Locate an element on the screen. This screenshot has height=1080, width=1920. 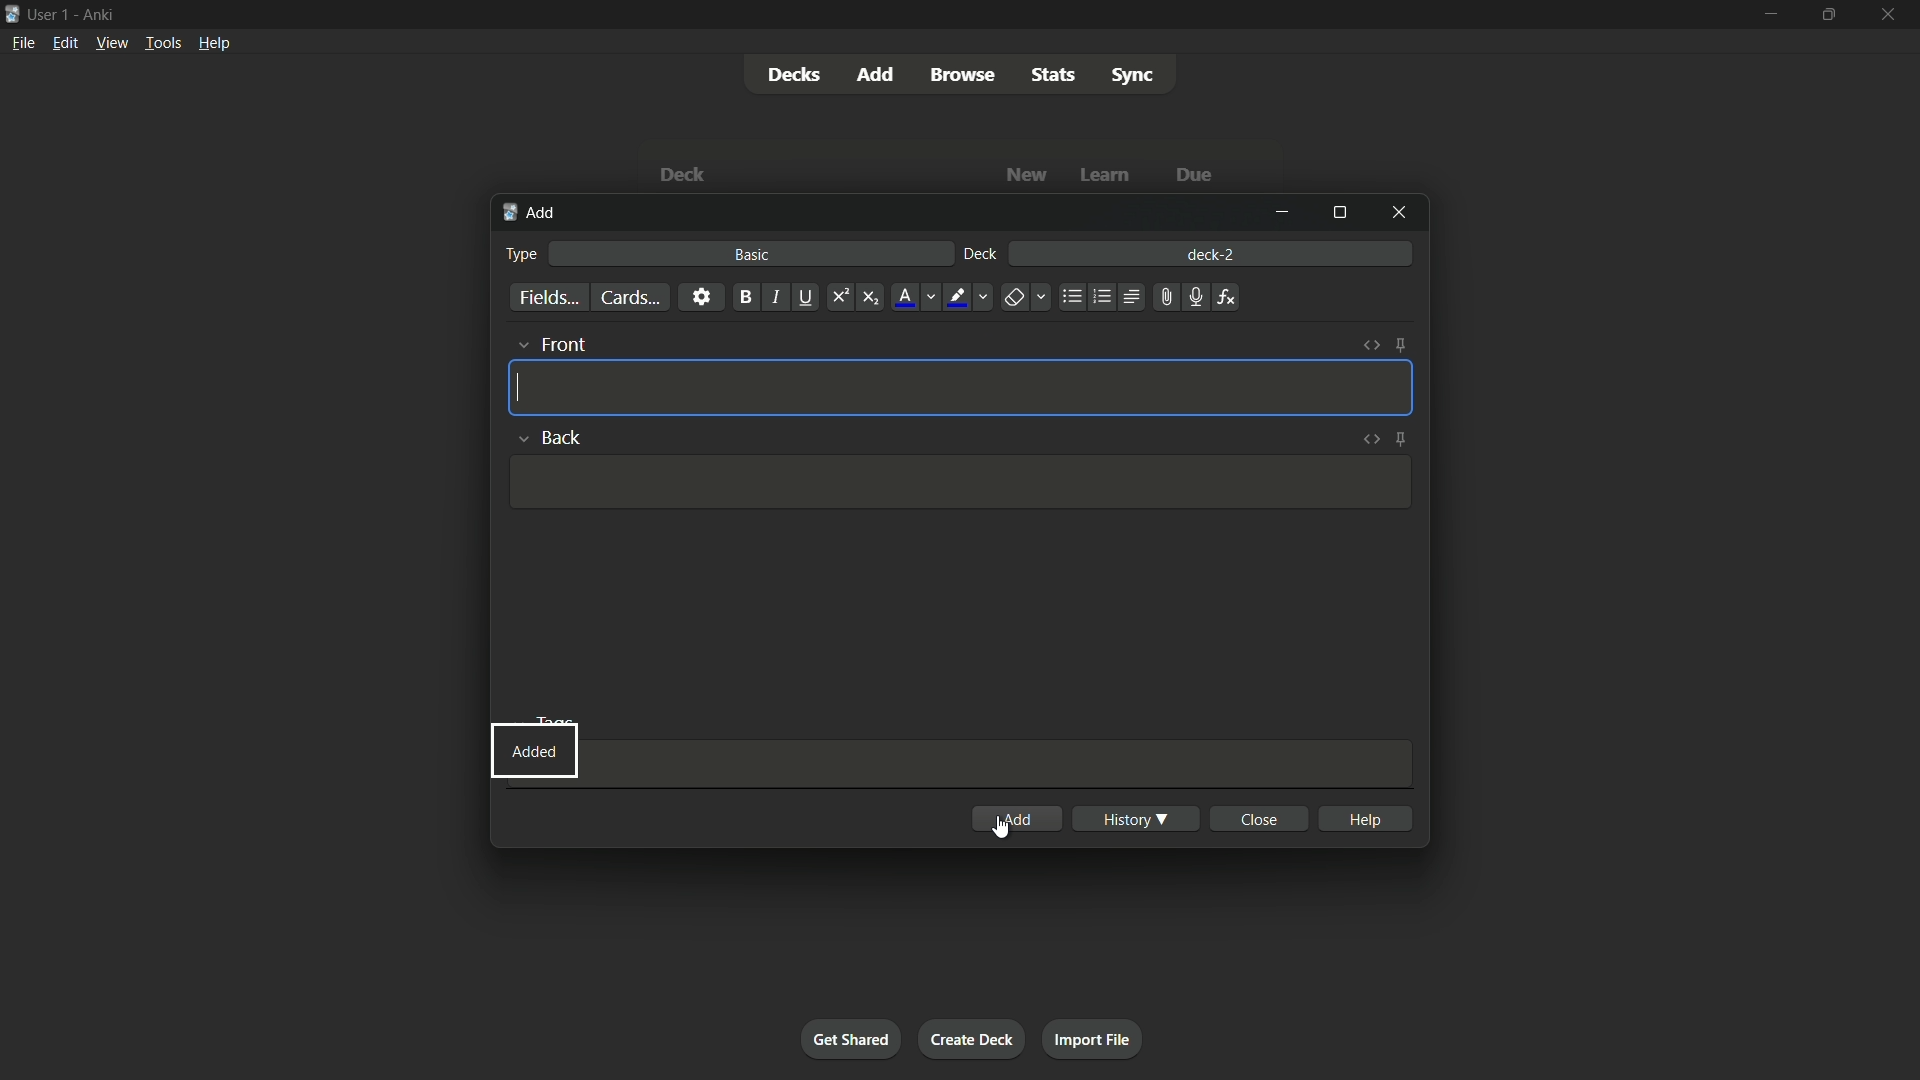
equations is located at coordinates (1229, 298).